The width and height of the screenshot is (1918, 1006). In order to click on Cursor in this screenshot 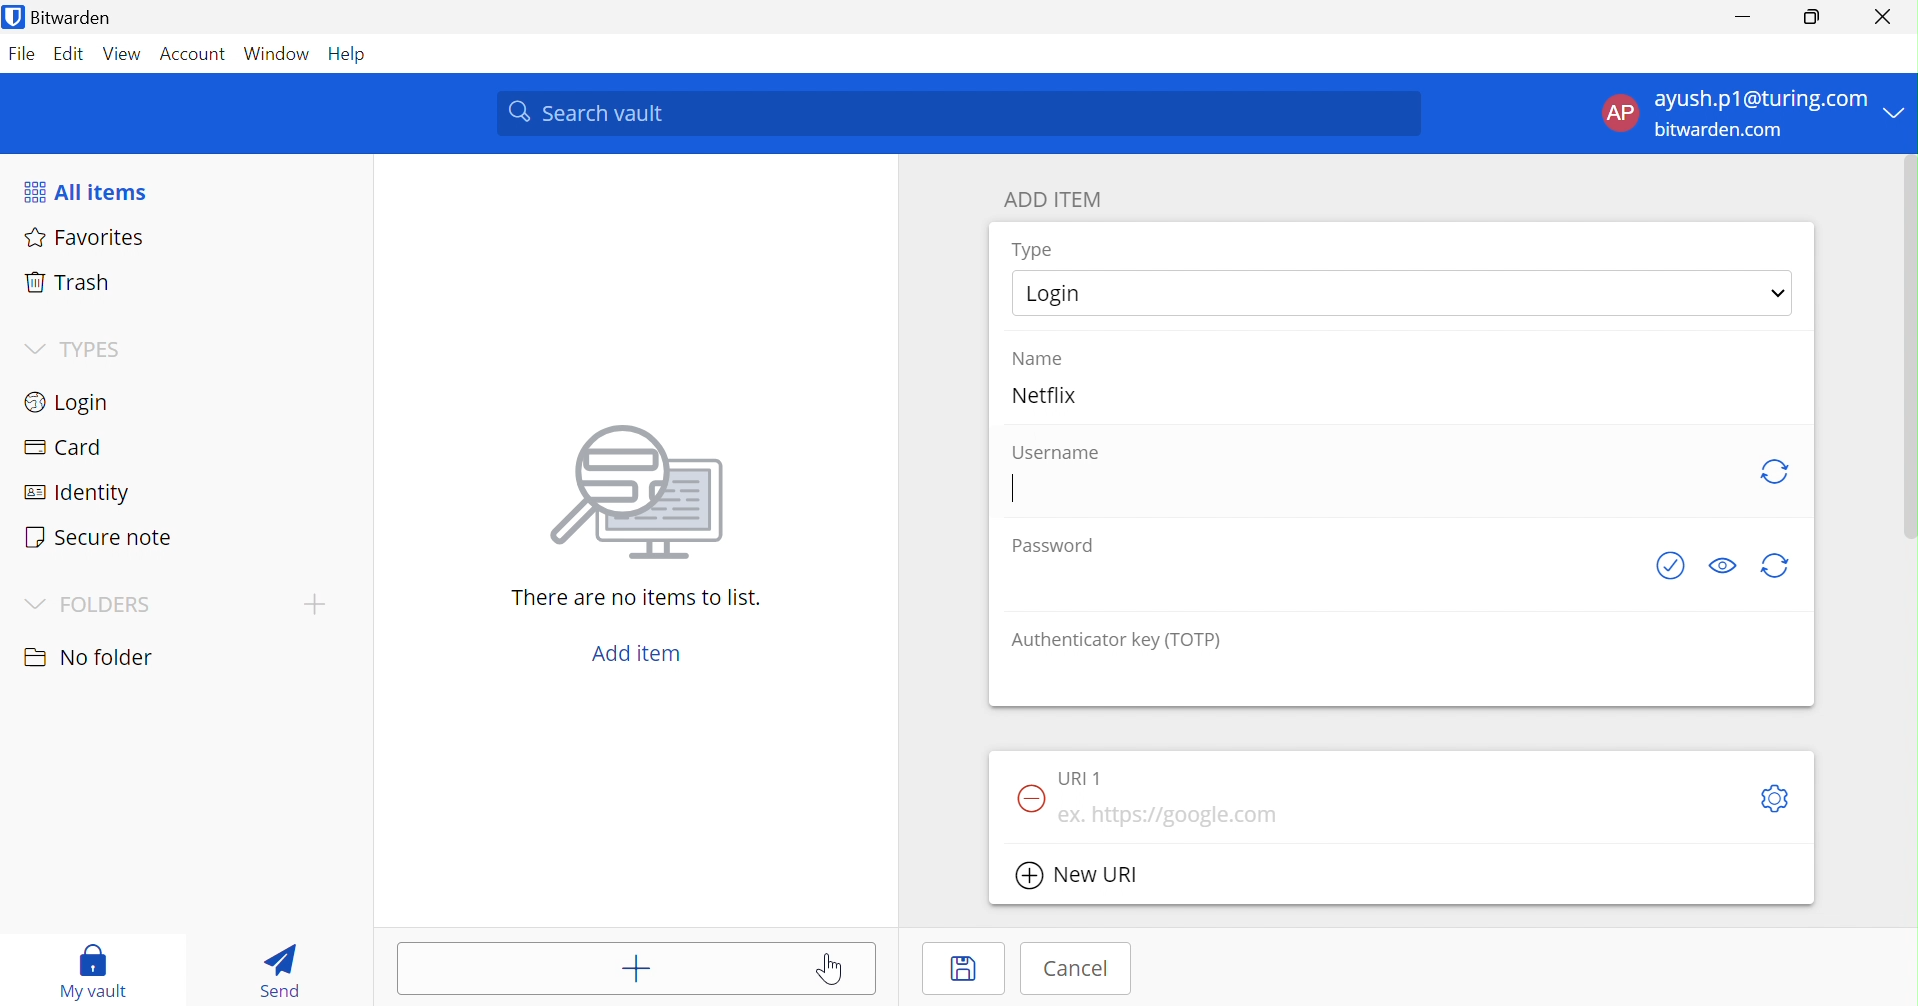, I will do `click(1012, 487)`.